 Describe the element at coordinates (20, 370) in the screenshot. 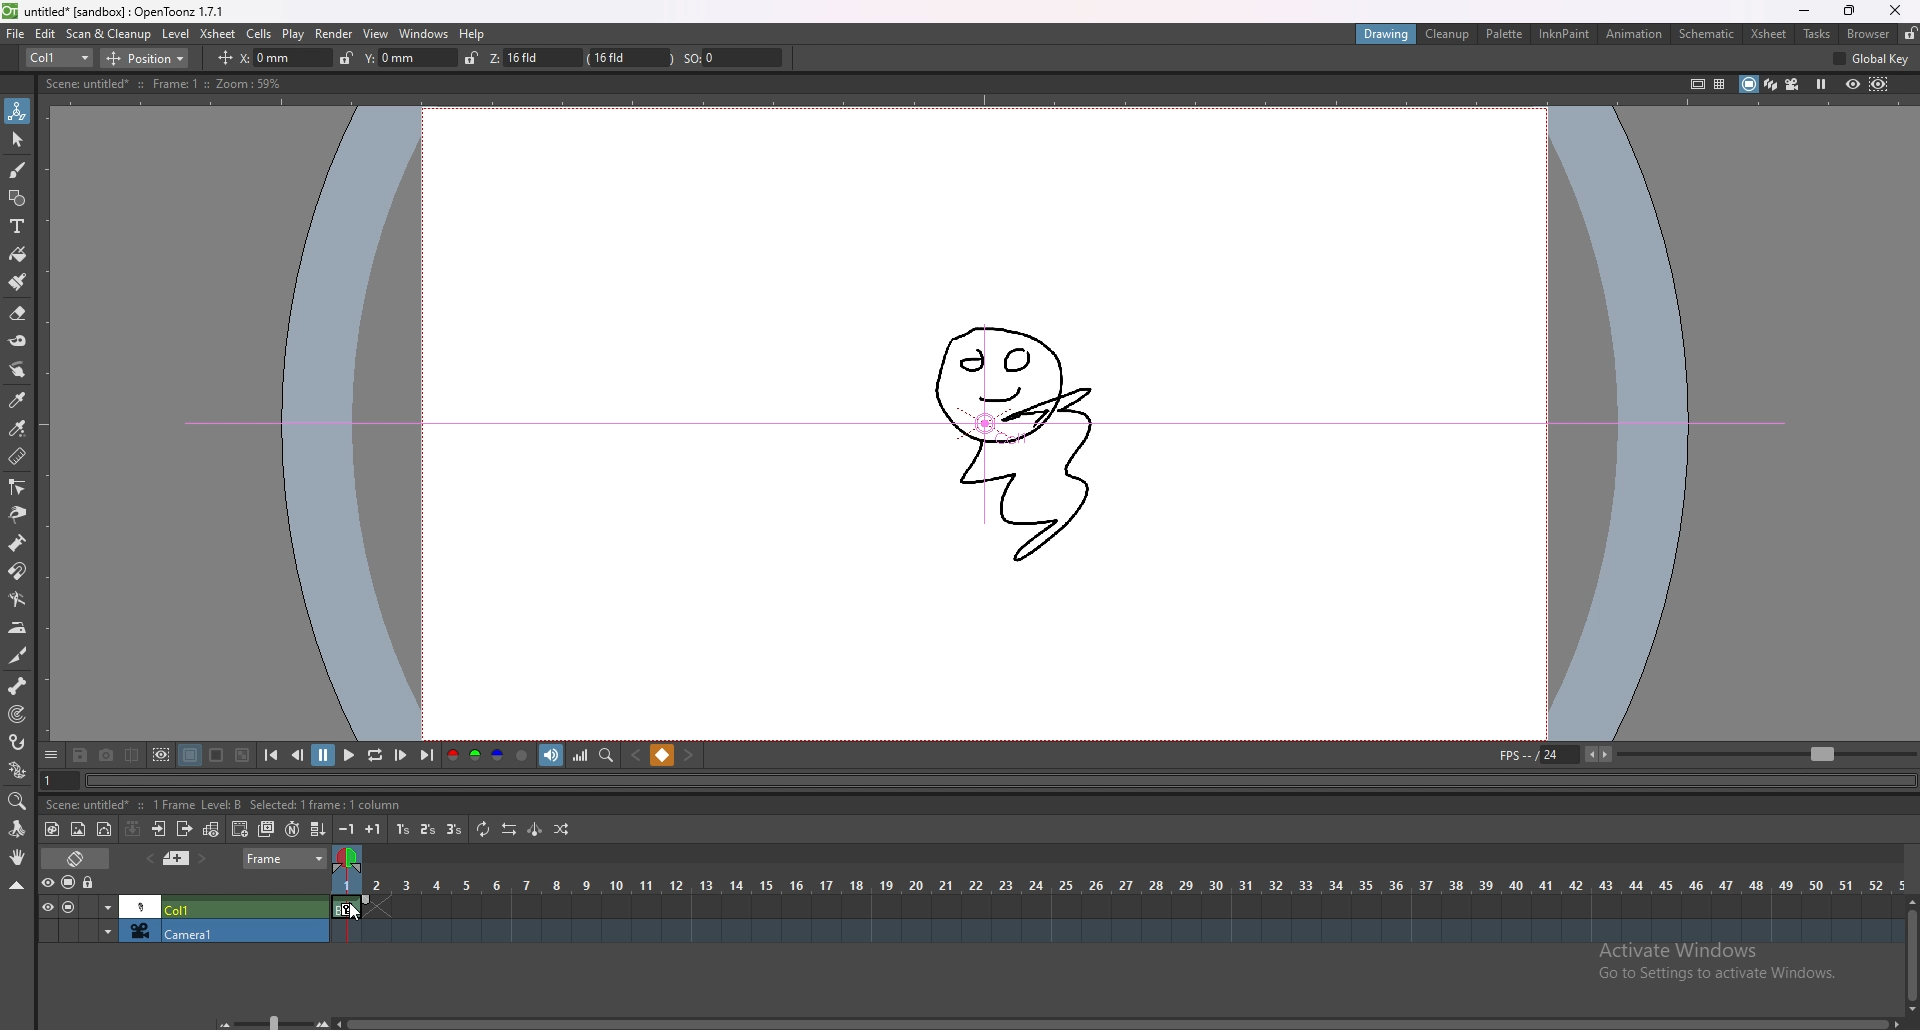

I see `finger` at that location.